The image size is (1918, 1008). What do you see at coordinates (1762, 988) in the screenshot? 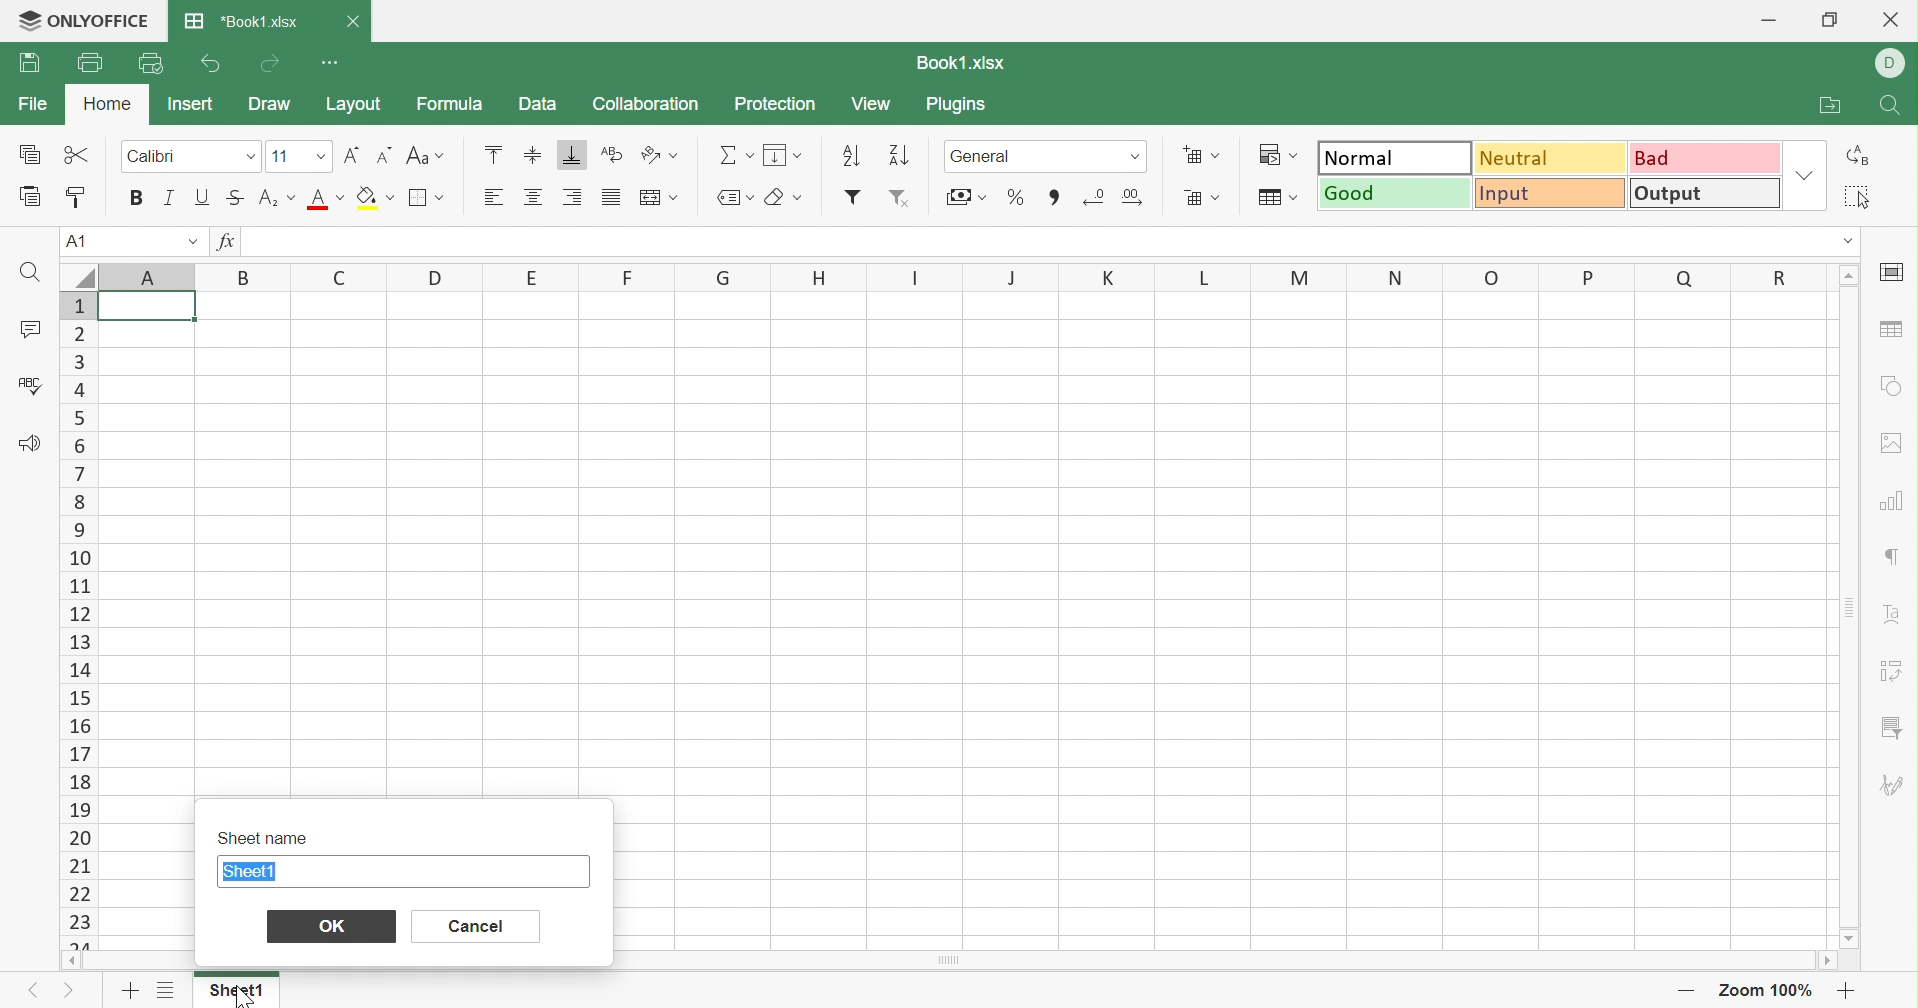
I see `Zoom 100%` at bounding box center [1762, 988].